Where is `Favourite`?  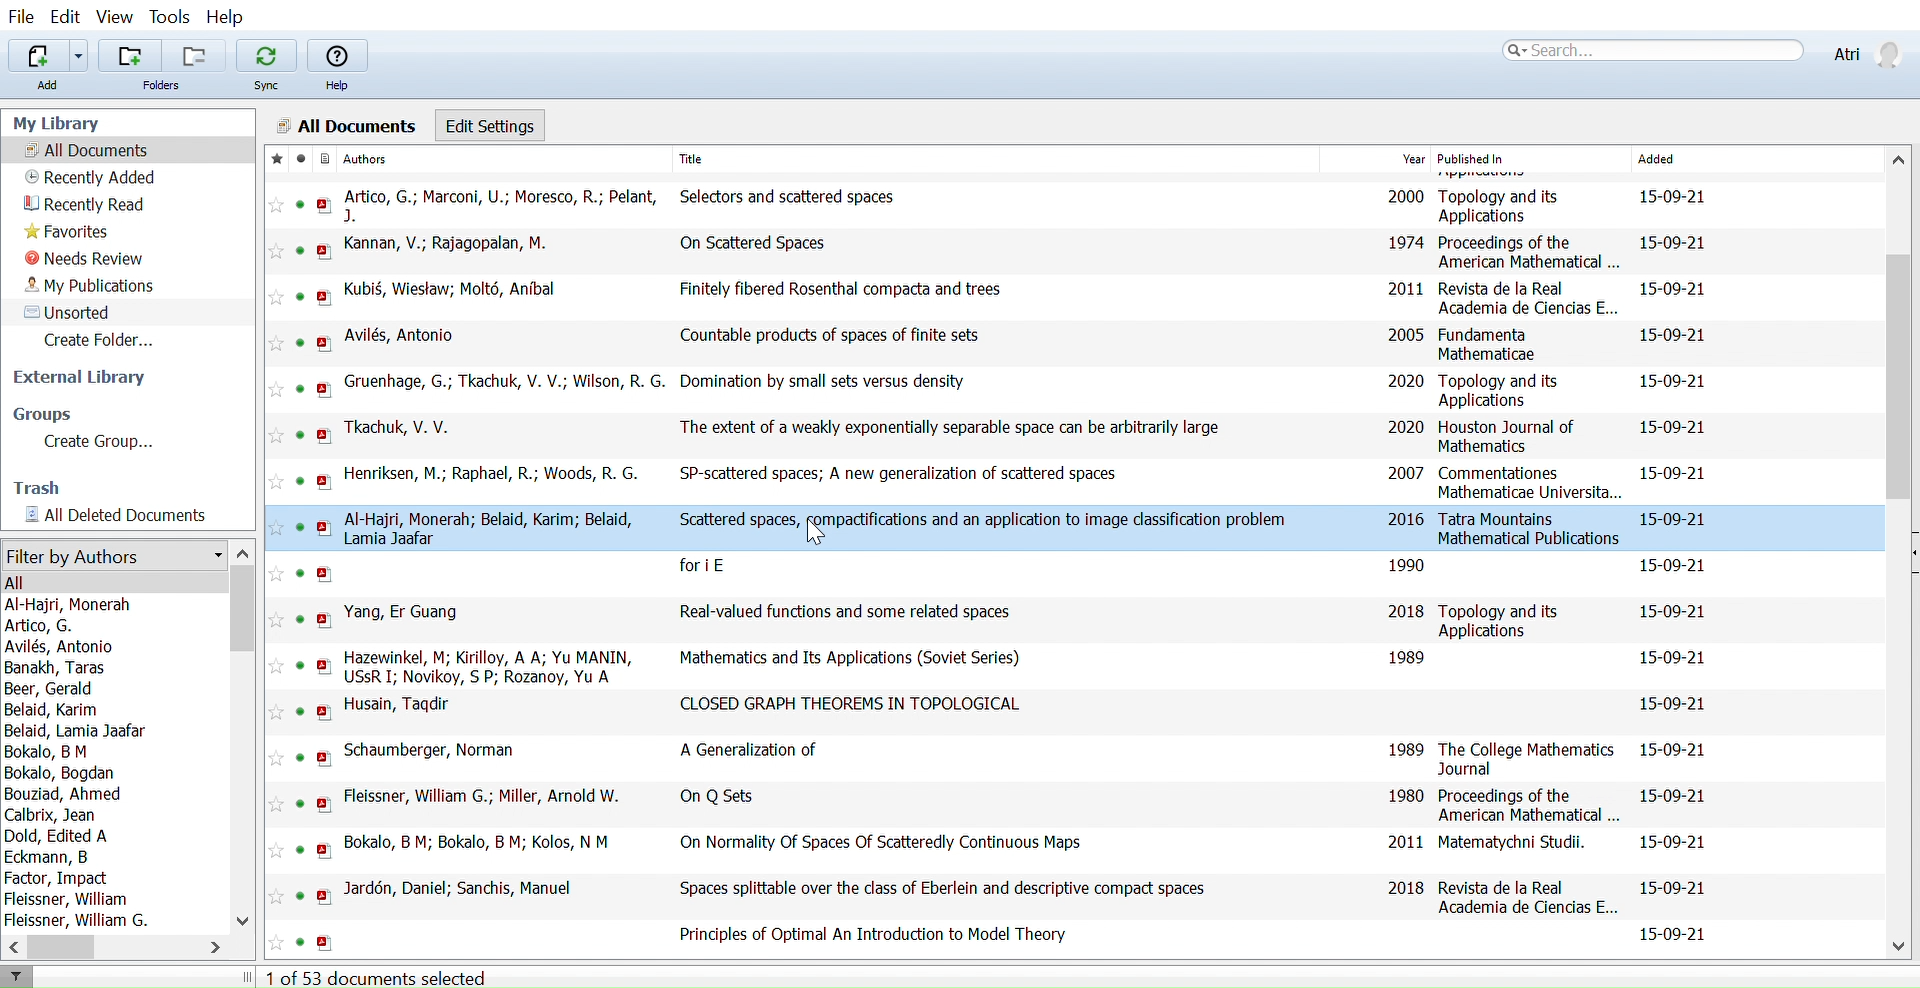
Favourite is located at coordinates (273, 896).